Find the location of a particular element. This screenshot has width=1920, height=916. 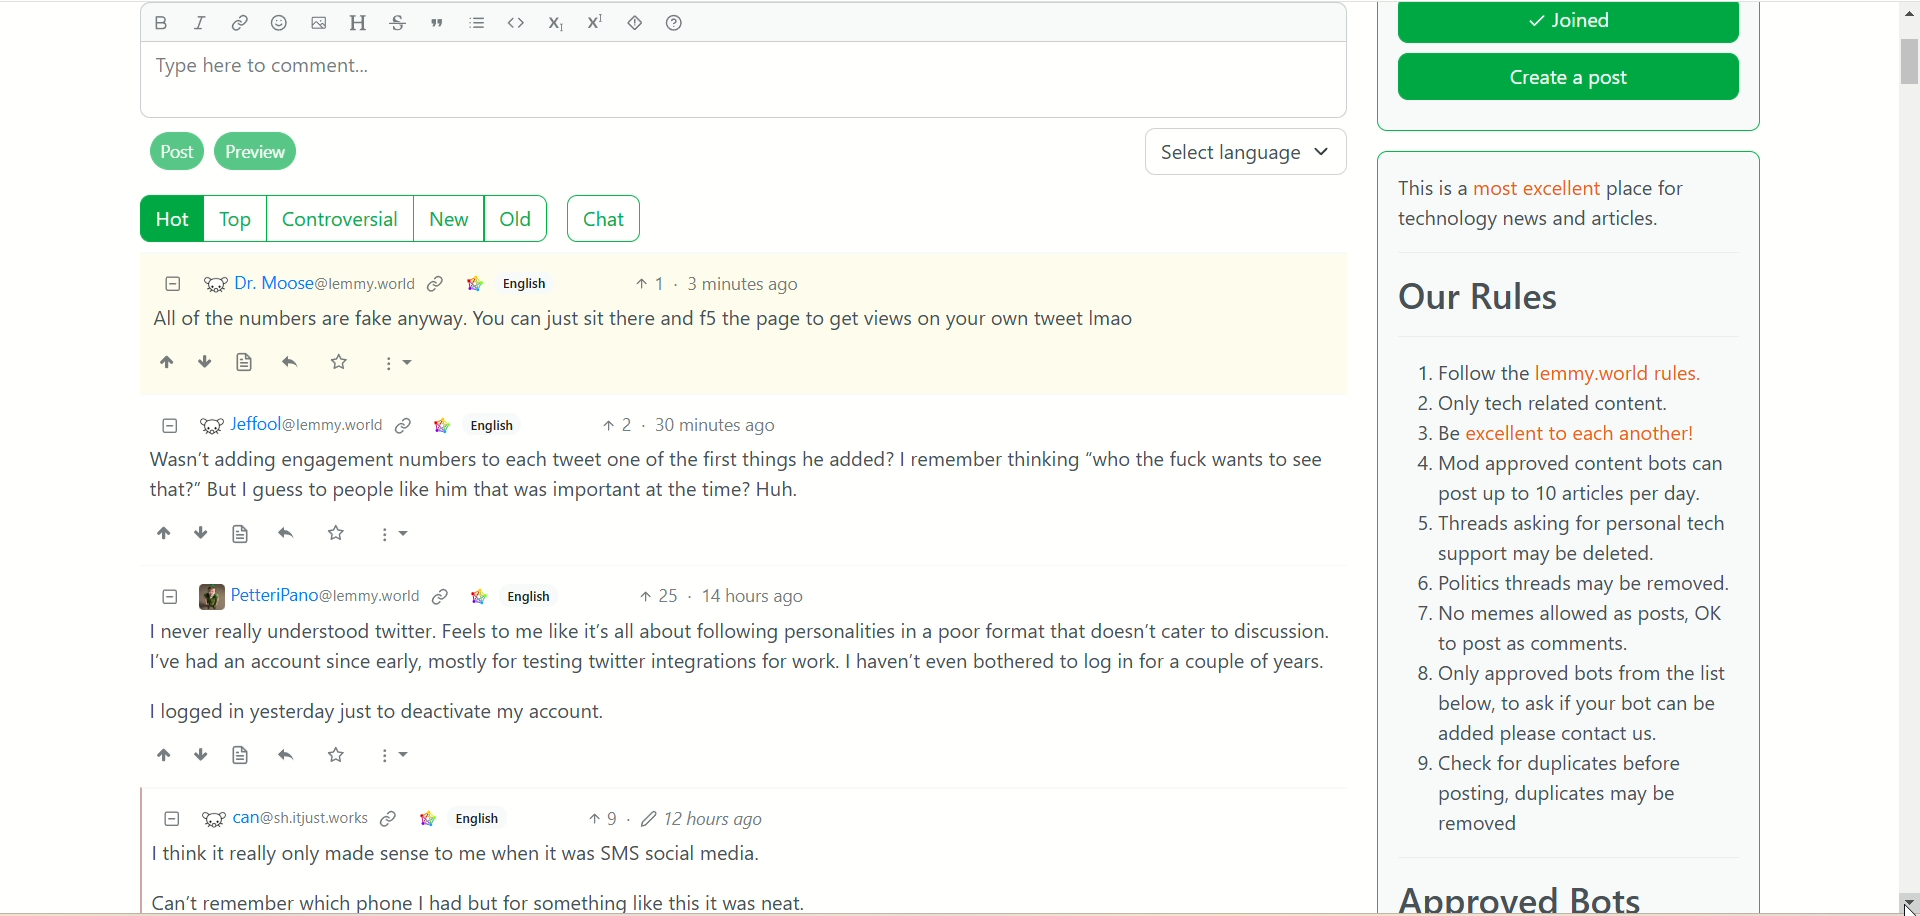

| think it really only made sense to me when it was SMS social media.
Can't remember which phone | had but for something like this it was neat. is located at coordinates (485, 877).